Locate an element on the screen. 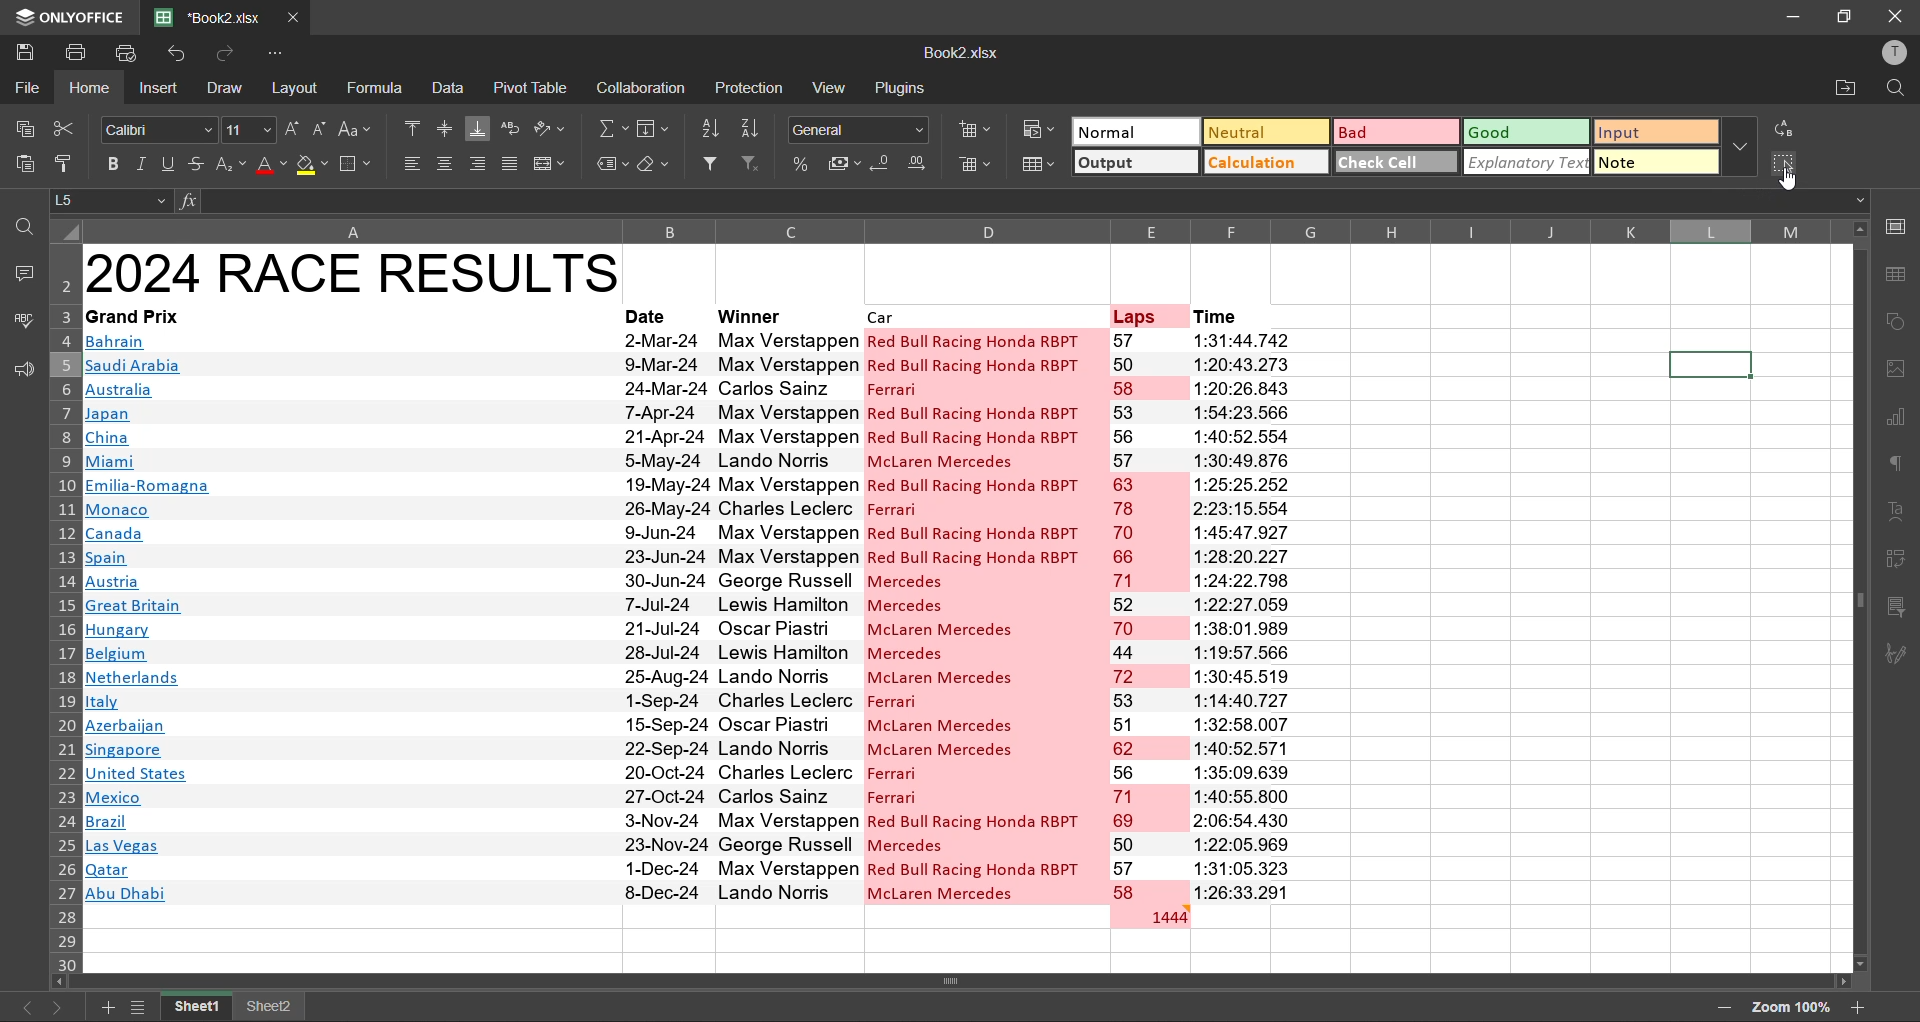 The image size is (1920, 1022). font size is located at coordinates (252, 130).